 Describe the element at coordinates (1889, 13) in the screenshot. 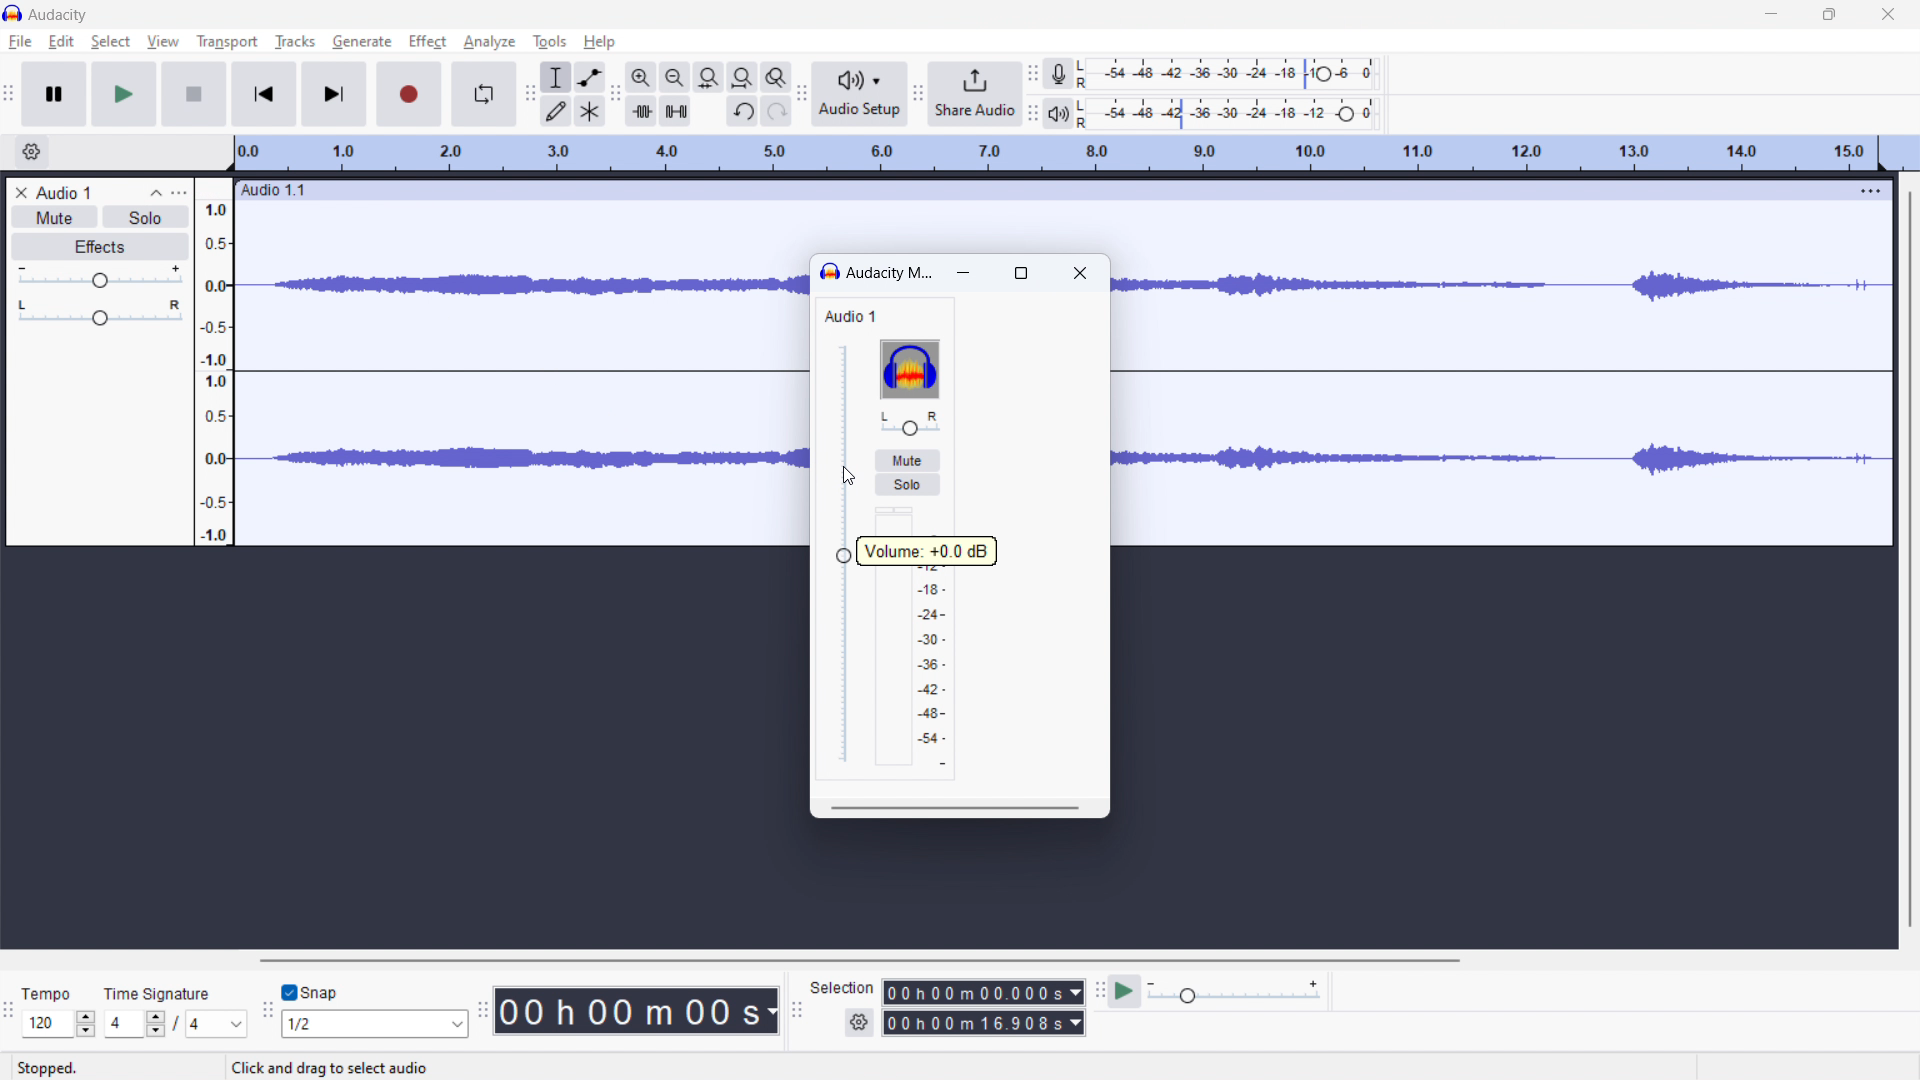

I see `close` at that location.